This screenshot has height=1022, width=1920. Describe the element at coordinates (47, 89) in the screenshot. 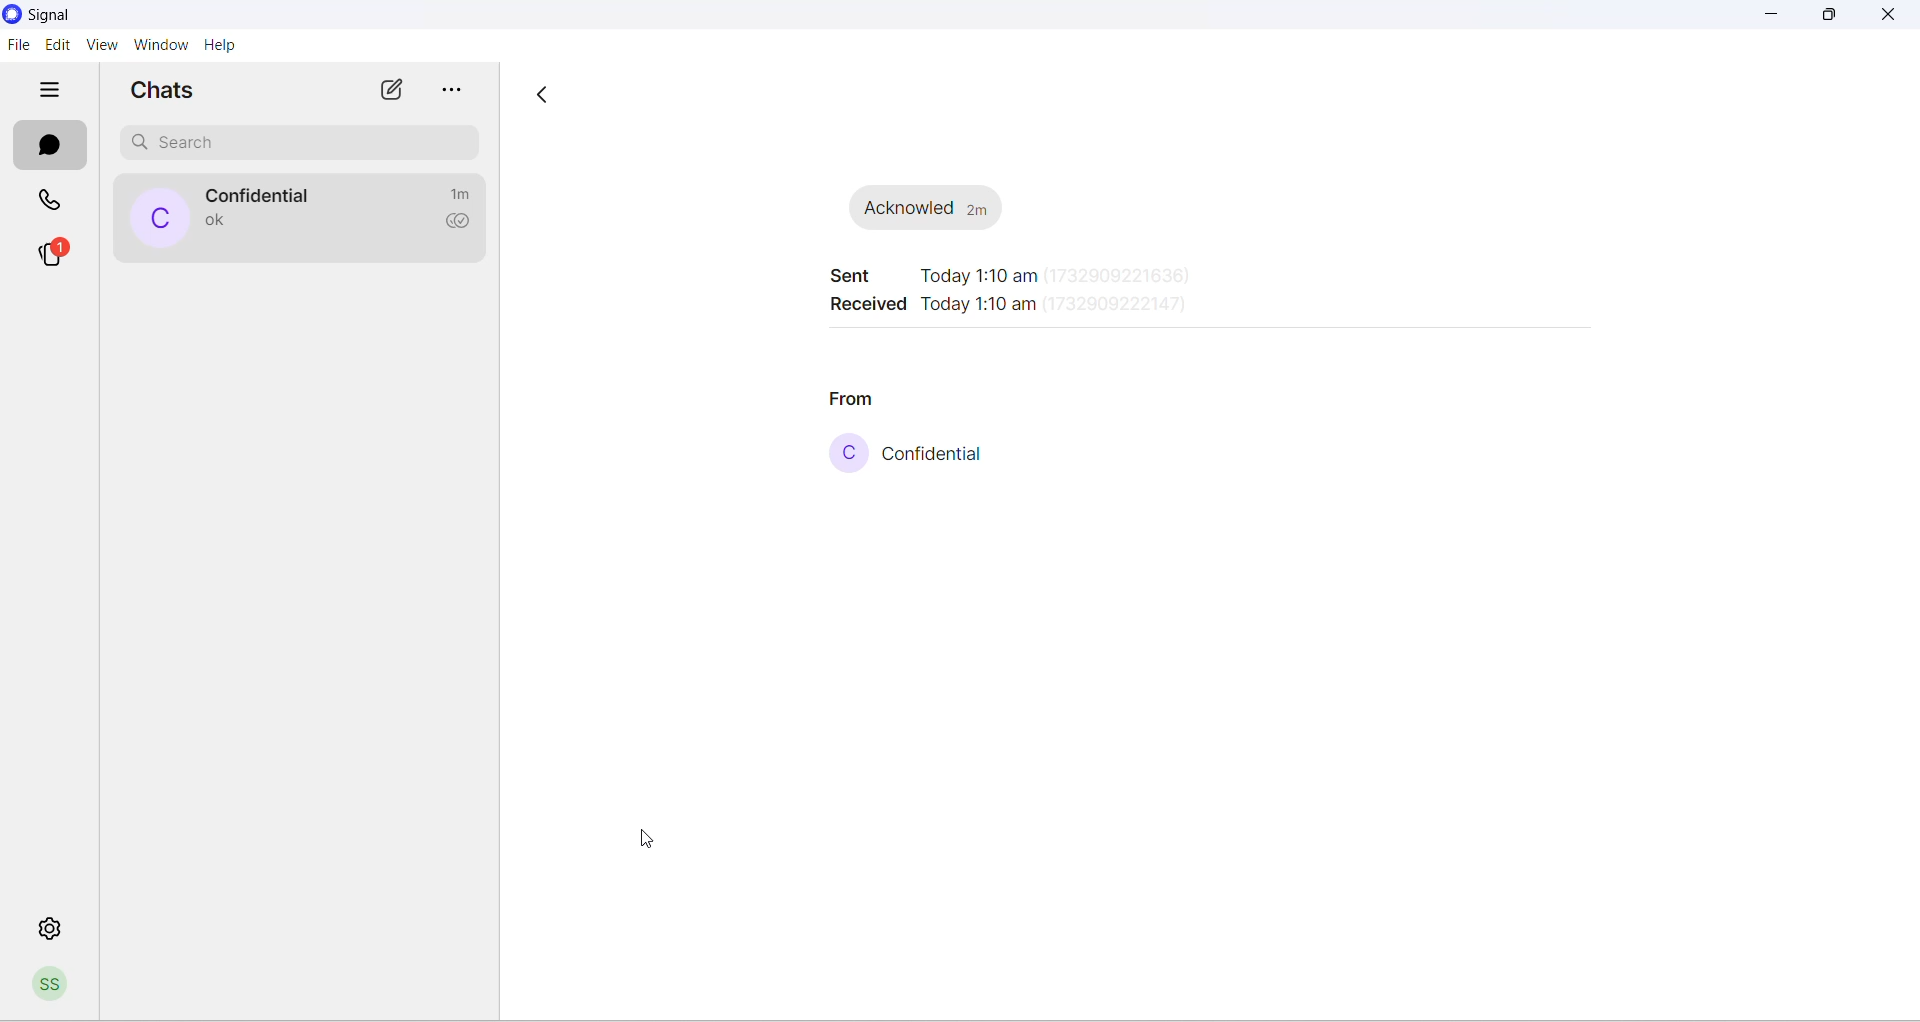

I see `hide` at that location.